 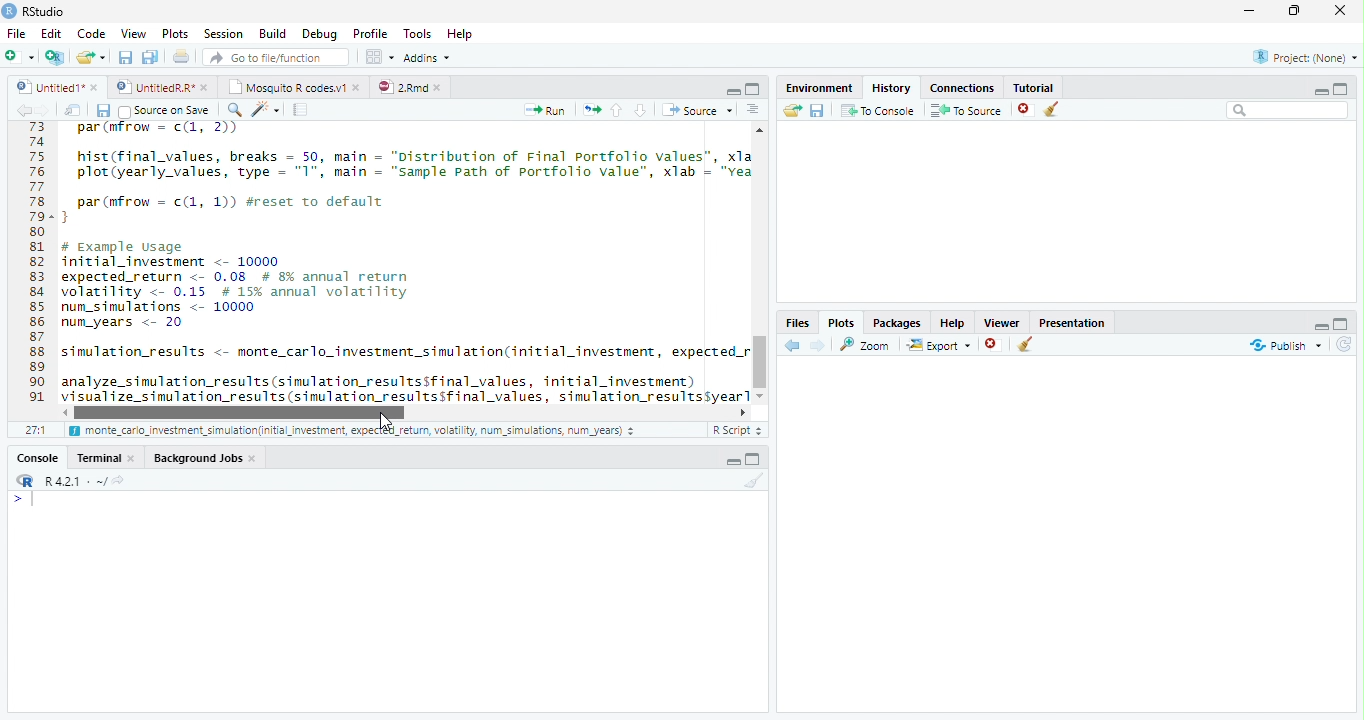 What do you see at coordinates (760, 358) in the screenshot?
I see `Scroll Bar` at bounding box center [760, 358].